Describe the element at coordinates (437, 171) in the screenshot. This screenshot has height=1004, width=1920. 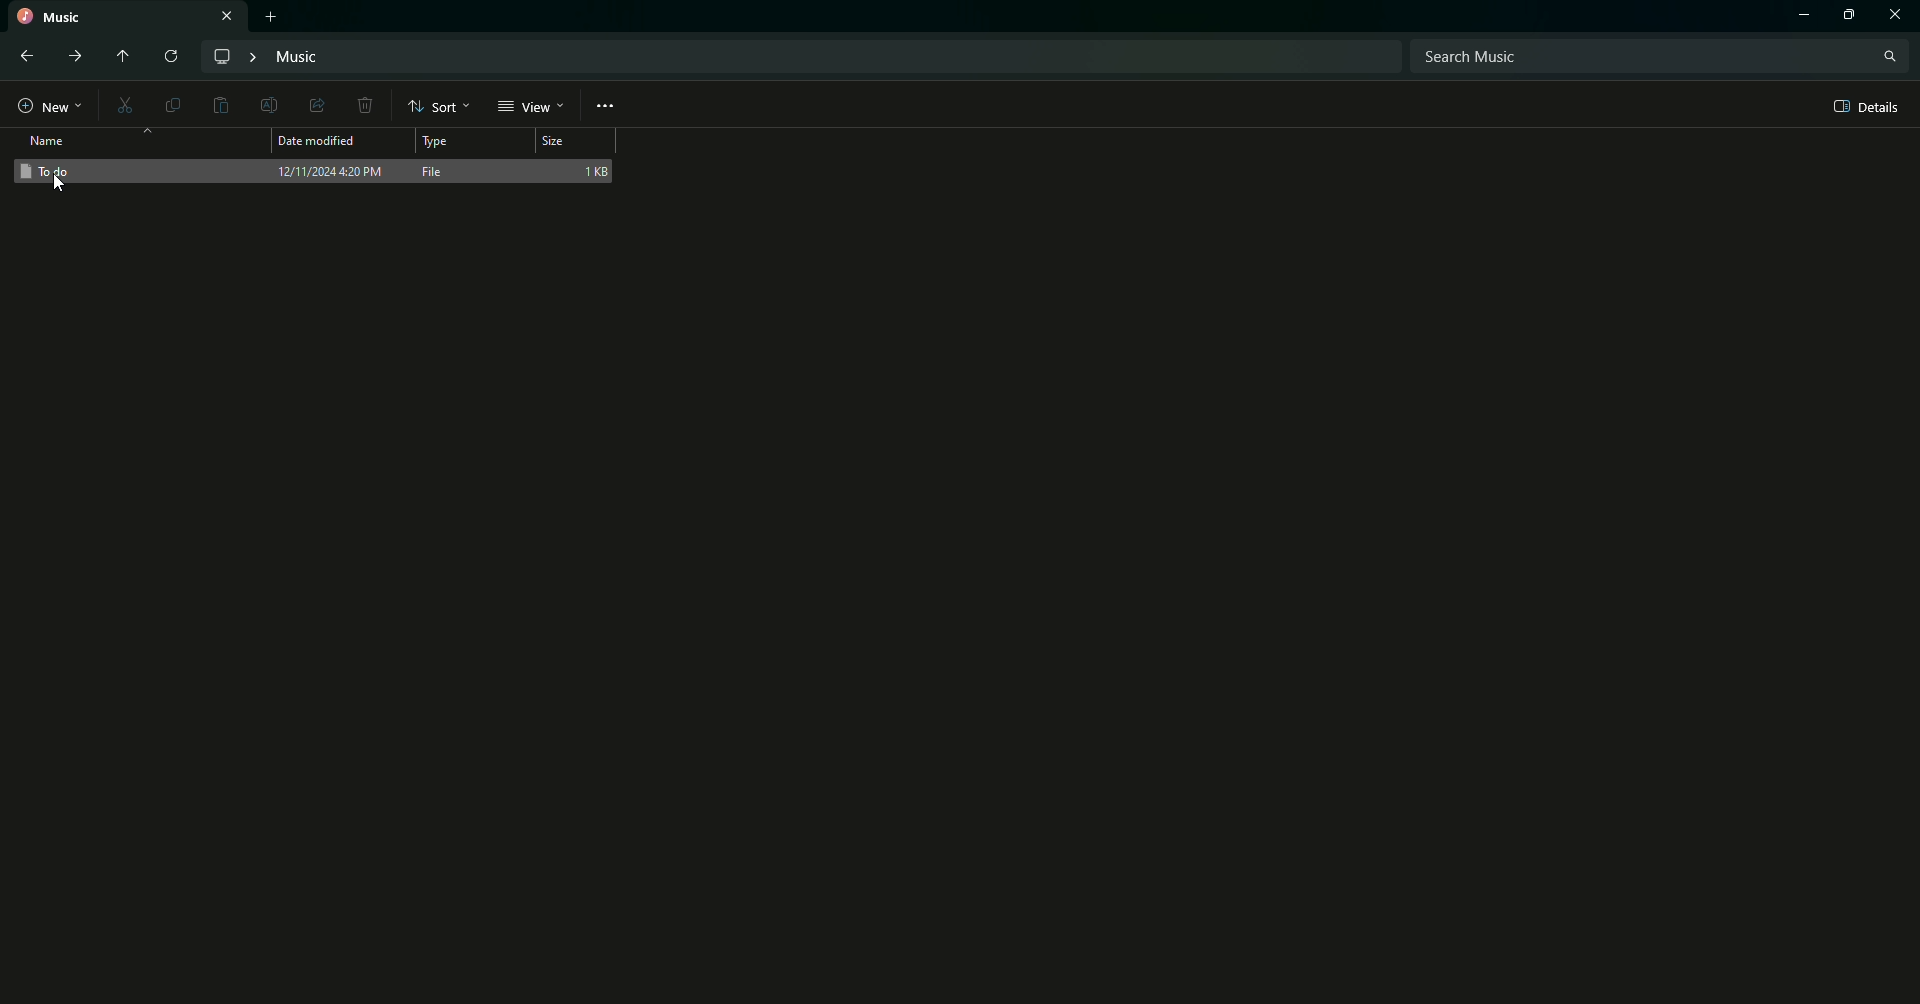
I see `File` at that location.